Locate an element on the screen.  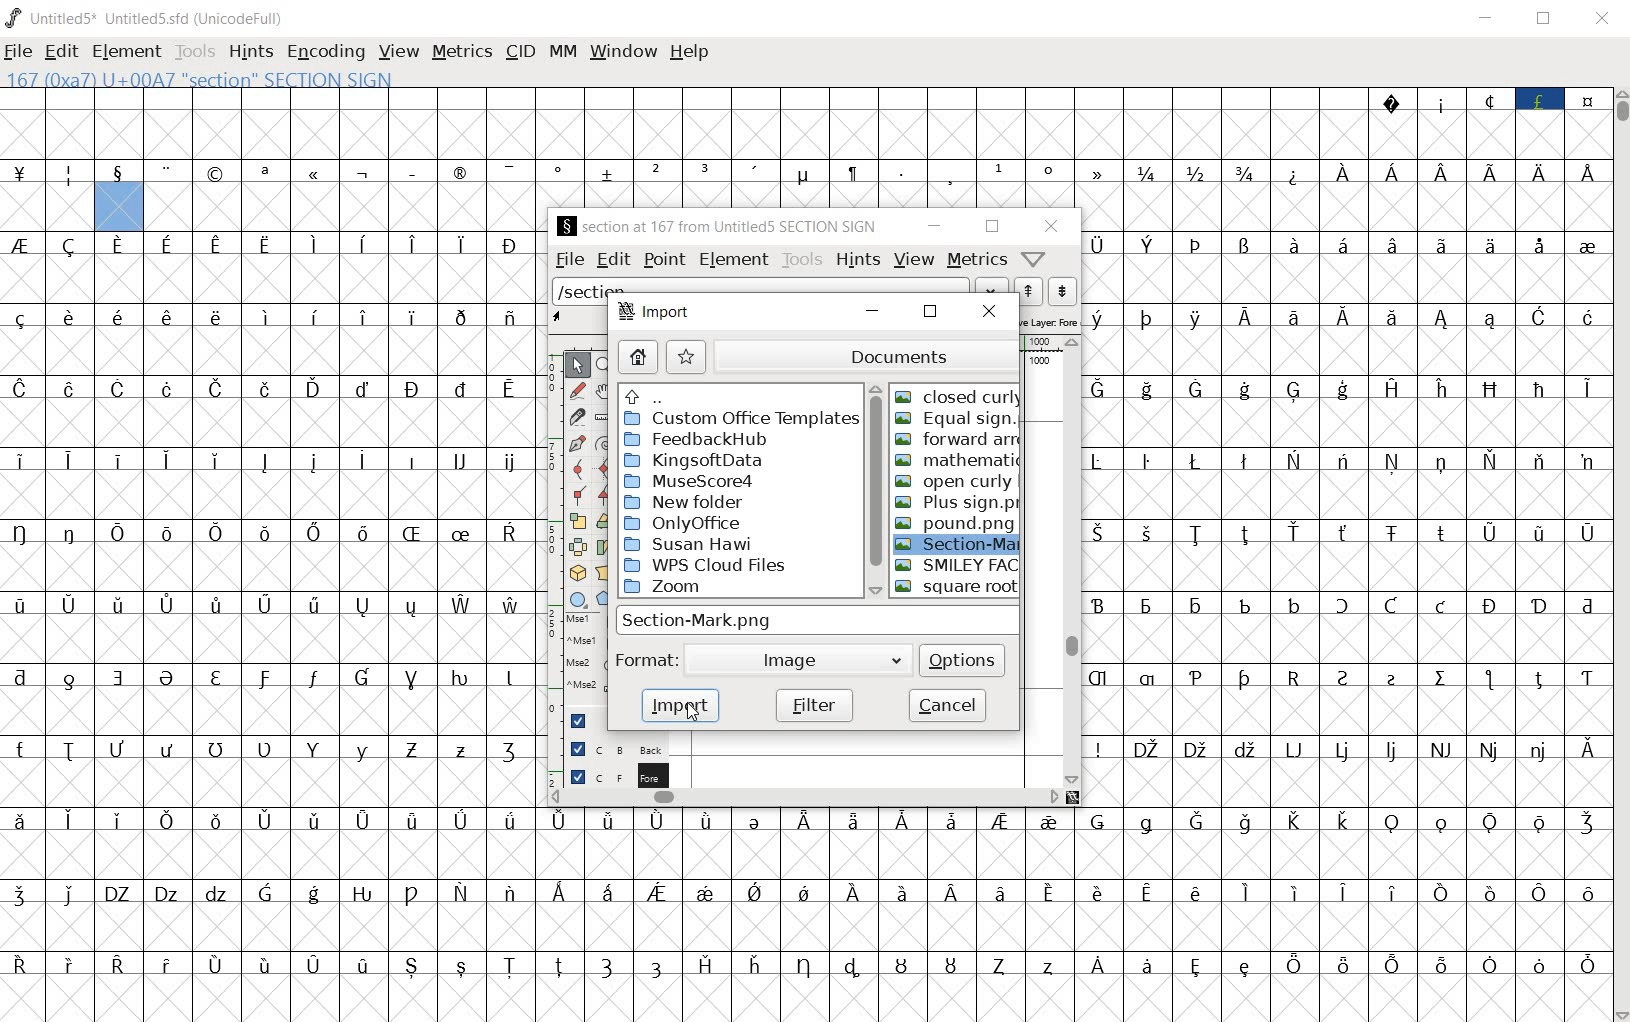
MATHEMATIC.. is located at coordinates (960, 461).